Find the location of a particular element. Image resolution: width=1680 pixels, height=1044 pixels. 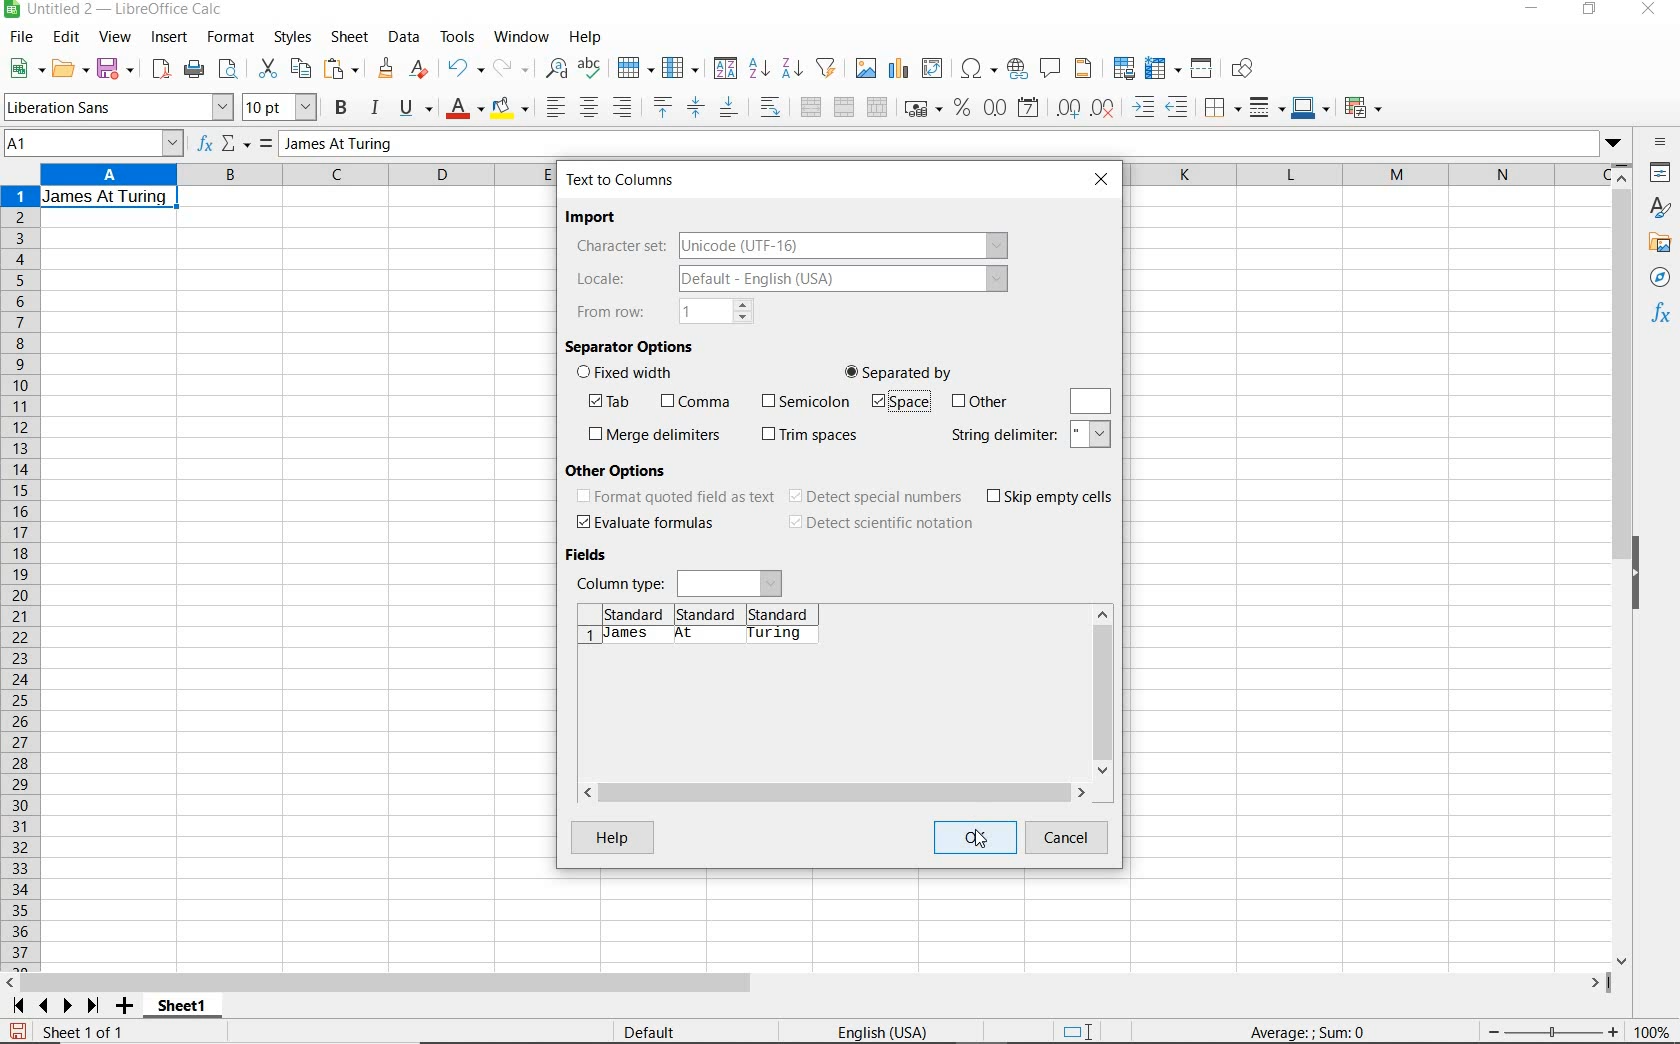

clear direct formatting is located at coordinates (420, 70).